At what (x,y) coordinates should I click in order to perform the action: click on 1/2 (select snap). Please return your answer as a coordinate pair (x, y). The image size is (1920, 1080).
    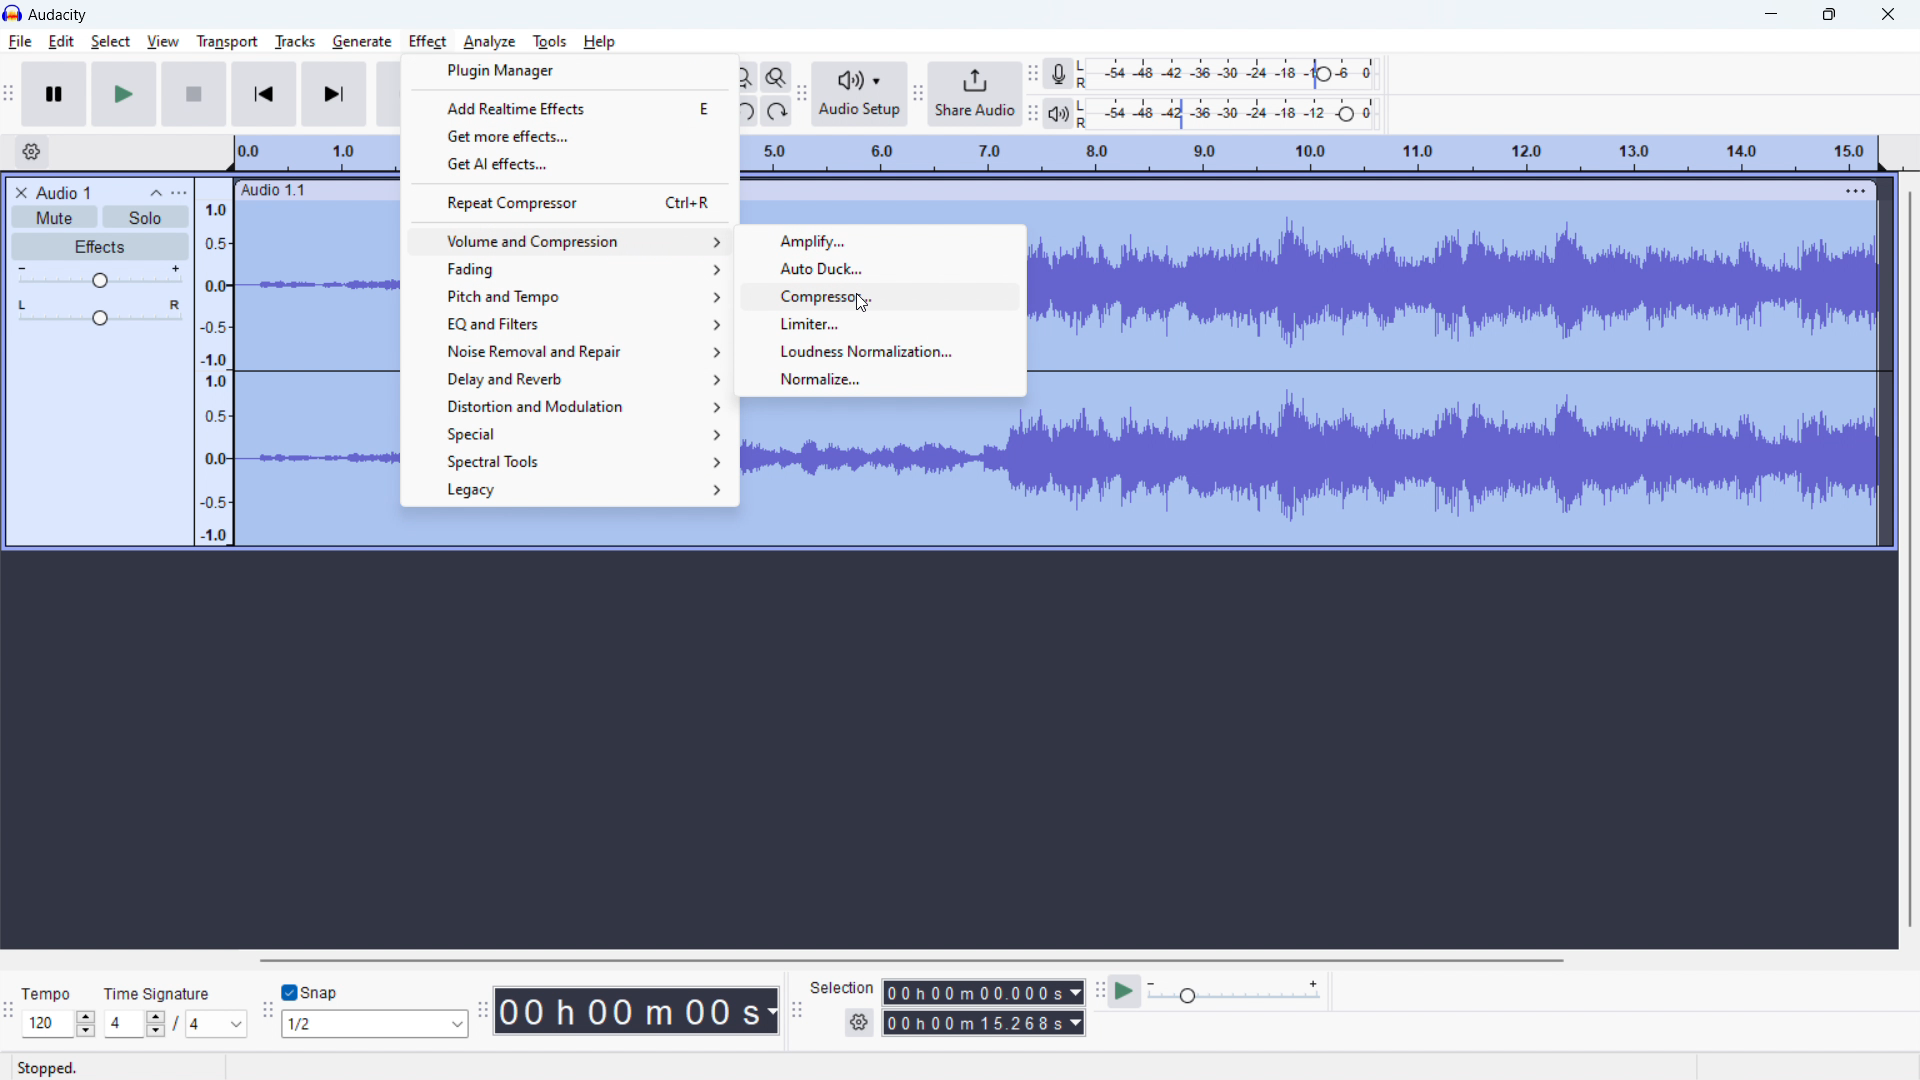
    Looking at the image, I should click on (376, 1023).